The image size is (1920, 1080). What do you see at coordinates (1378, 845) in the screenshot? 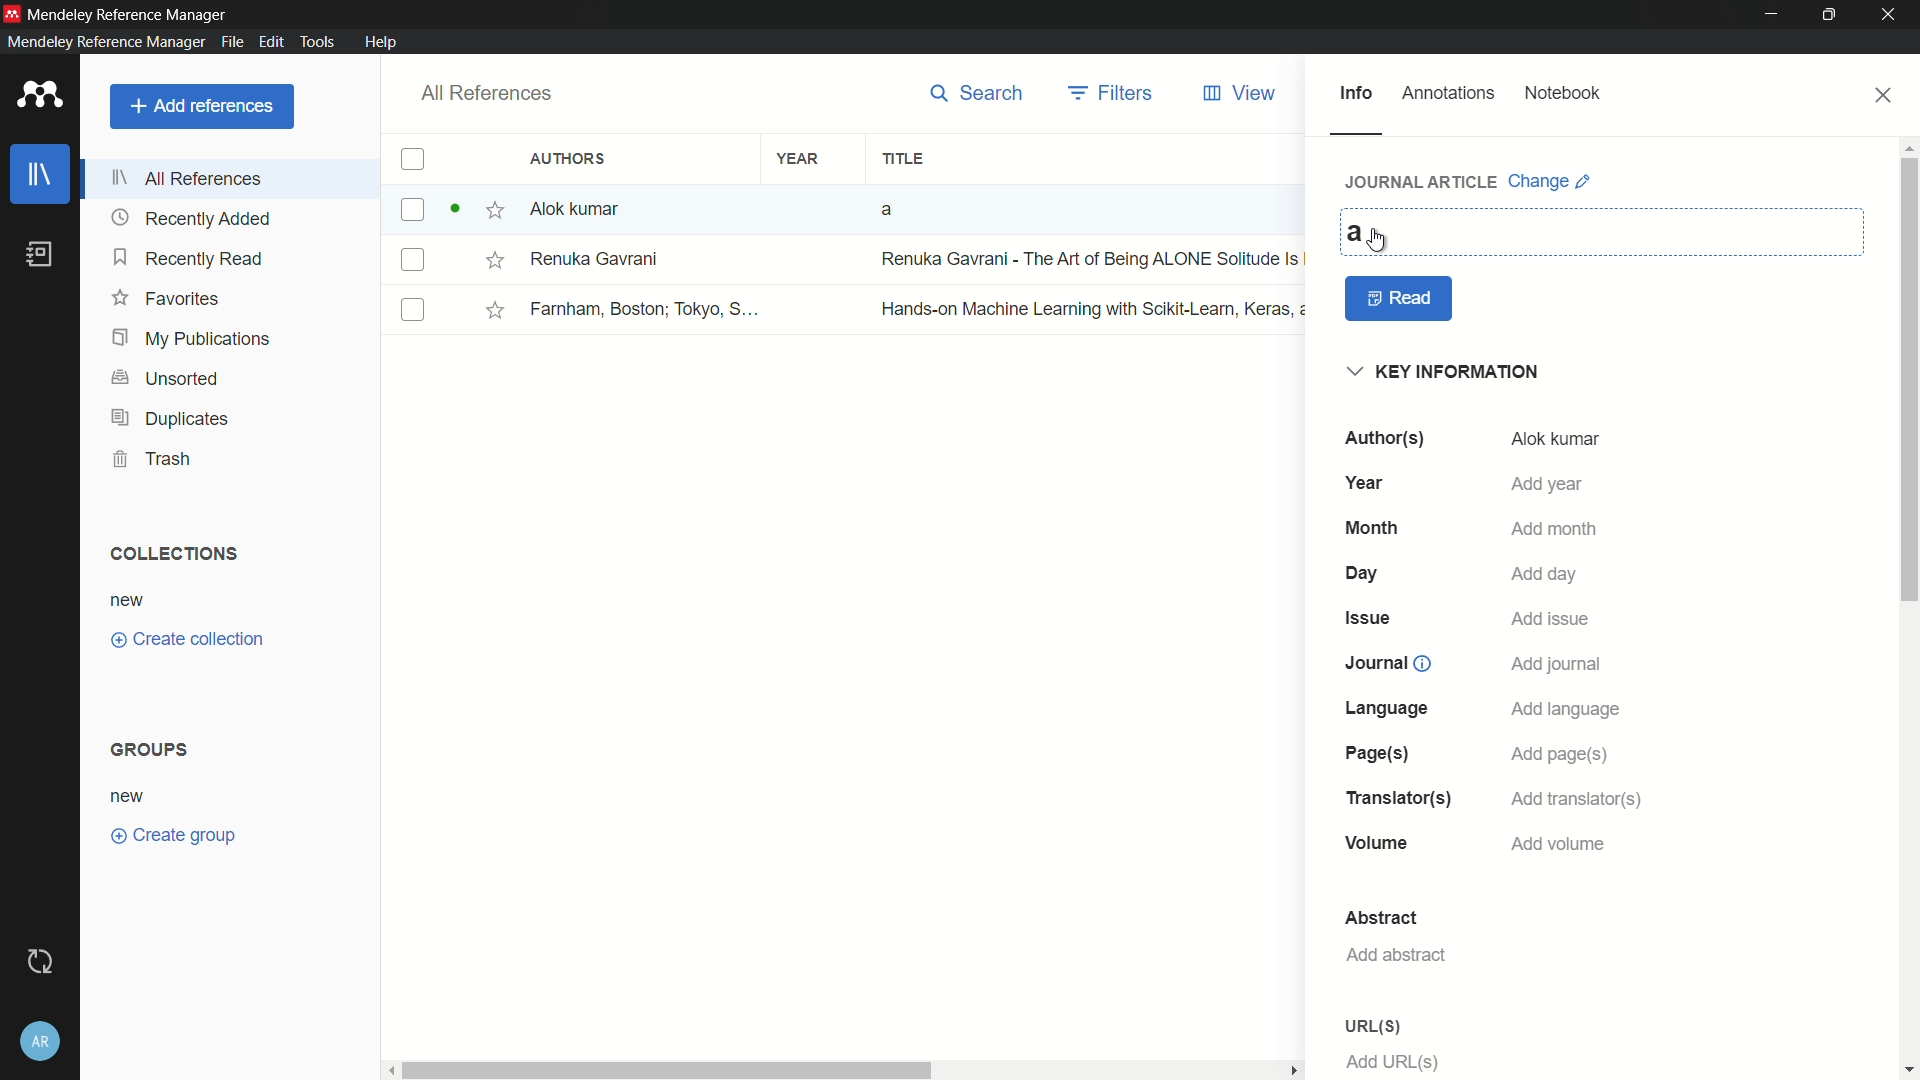
I see `volume` at bounding box center [1378, 845].